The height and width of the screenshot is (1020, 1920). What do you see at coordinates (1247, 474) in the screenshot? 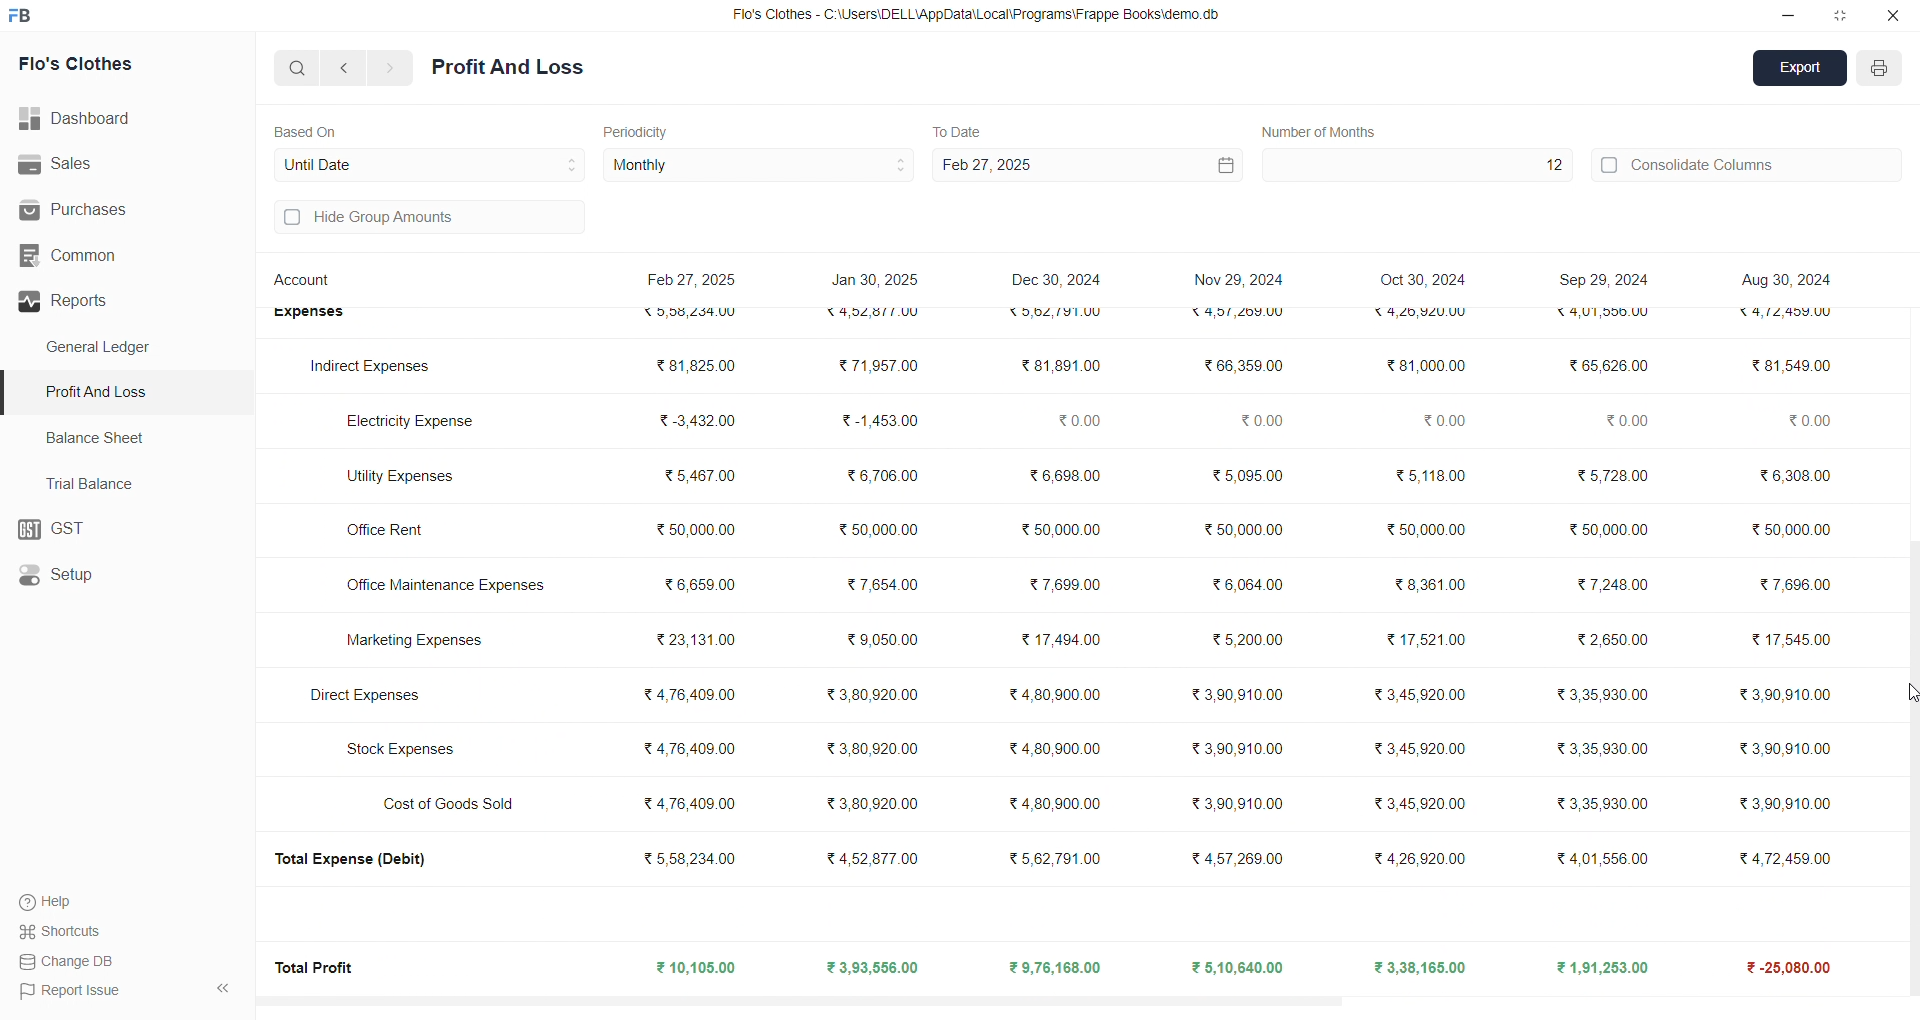
I see `₹5,095.00` at bounding box center [1247, 474].